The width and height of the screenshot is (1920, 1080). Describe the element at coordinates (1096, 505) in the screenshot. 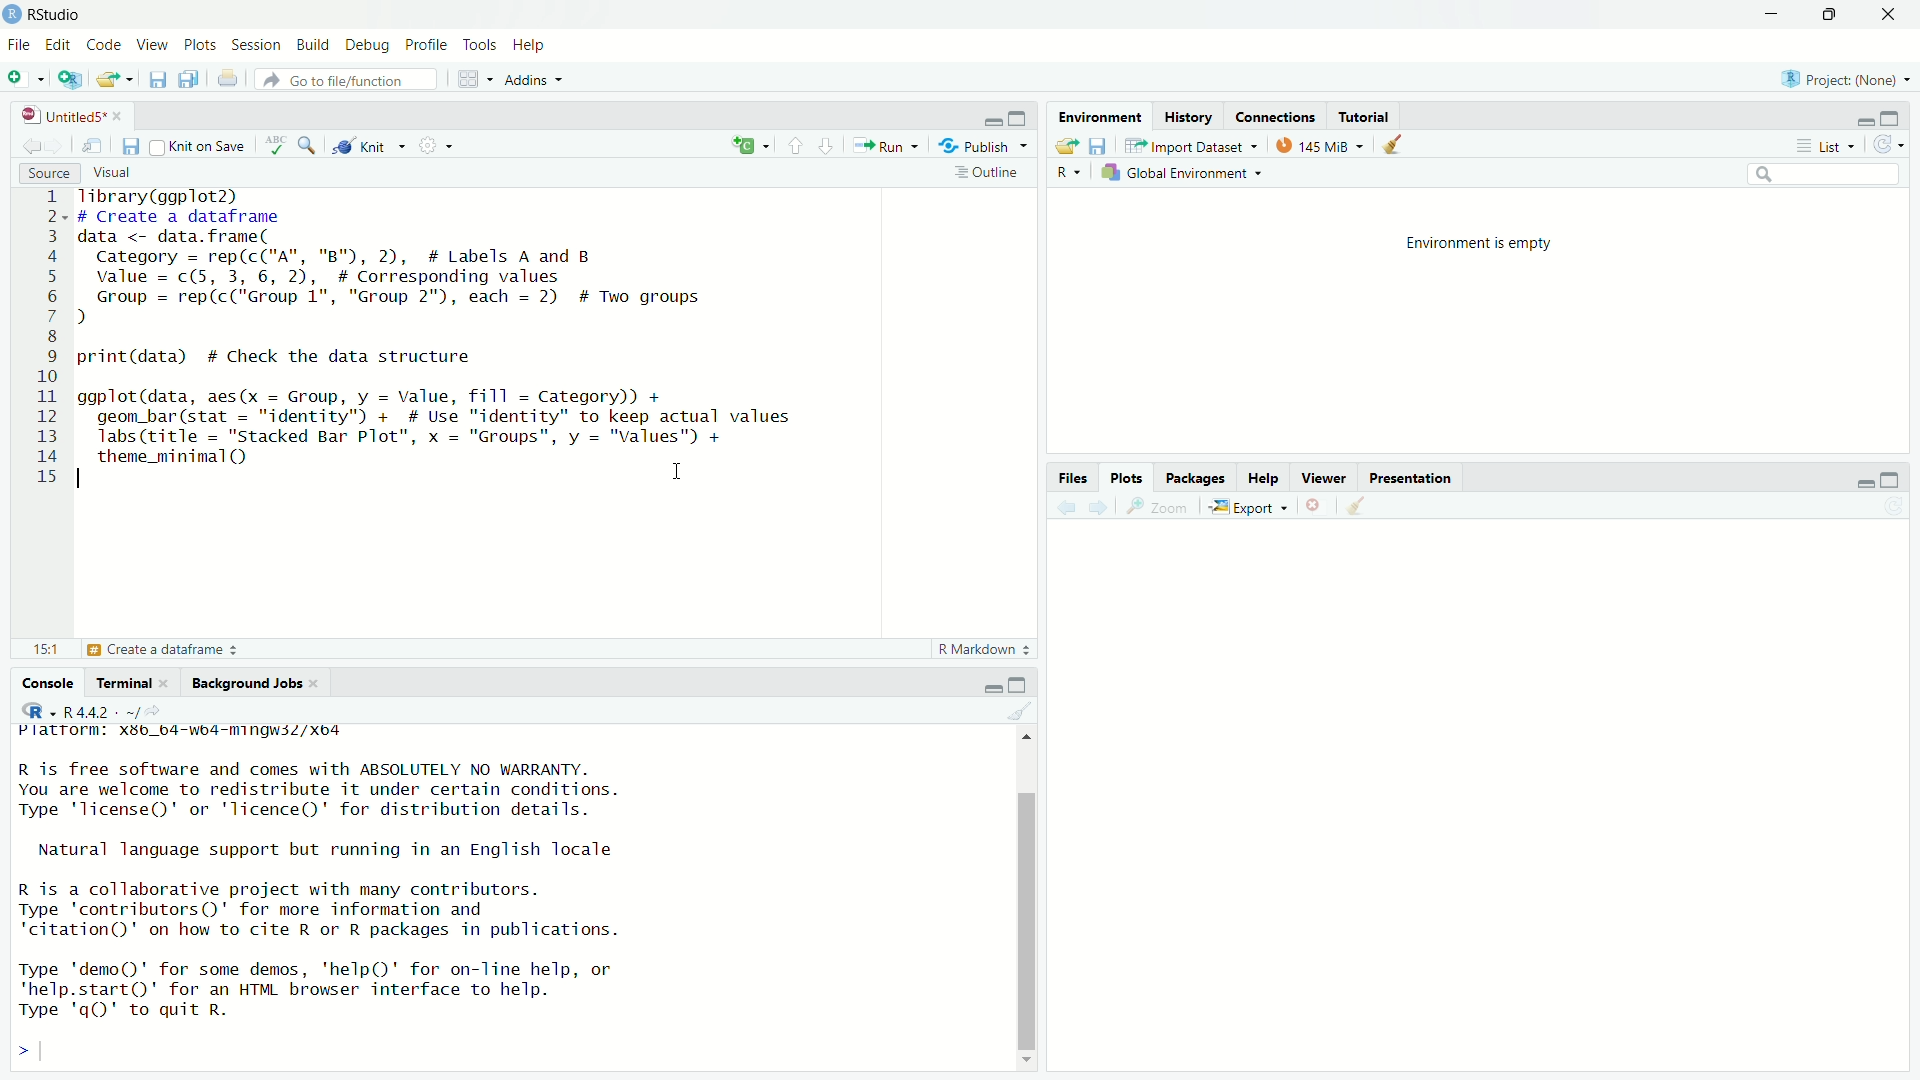

I see `Go forward to the next source location (Ctrl + F10)` at that location.